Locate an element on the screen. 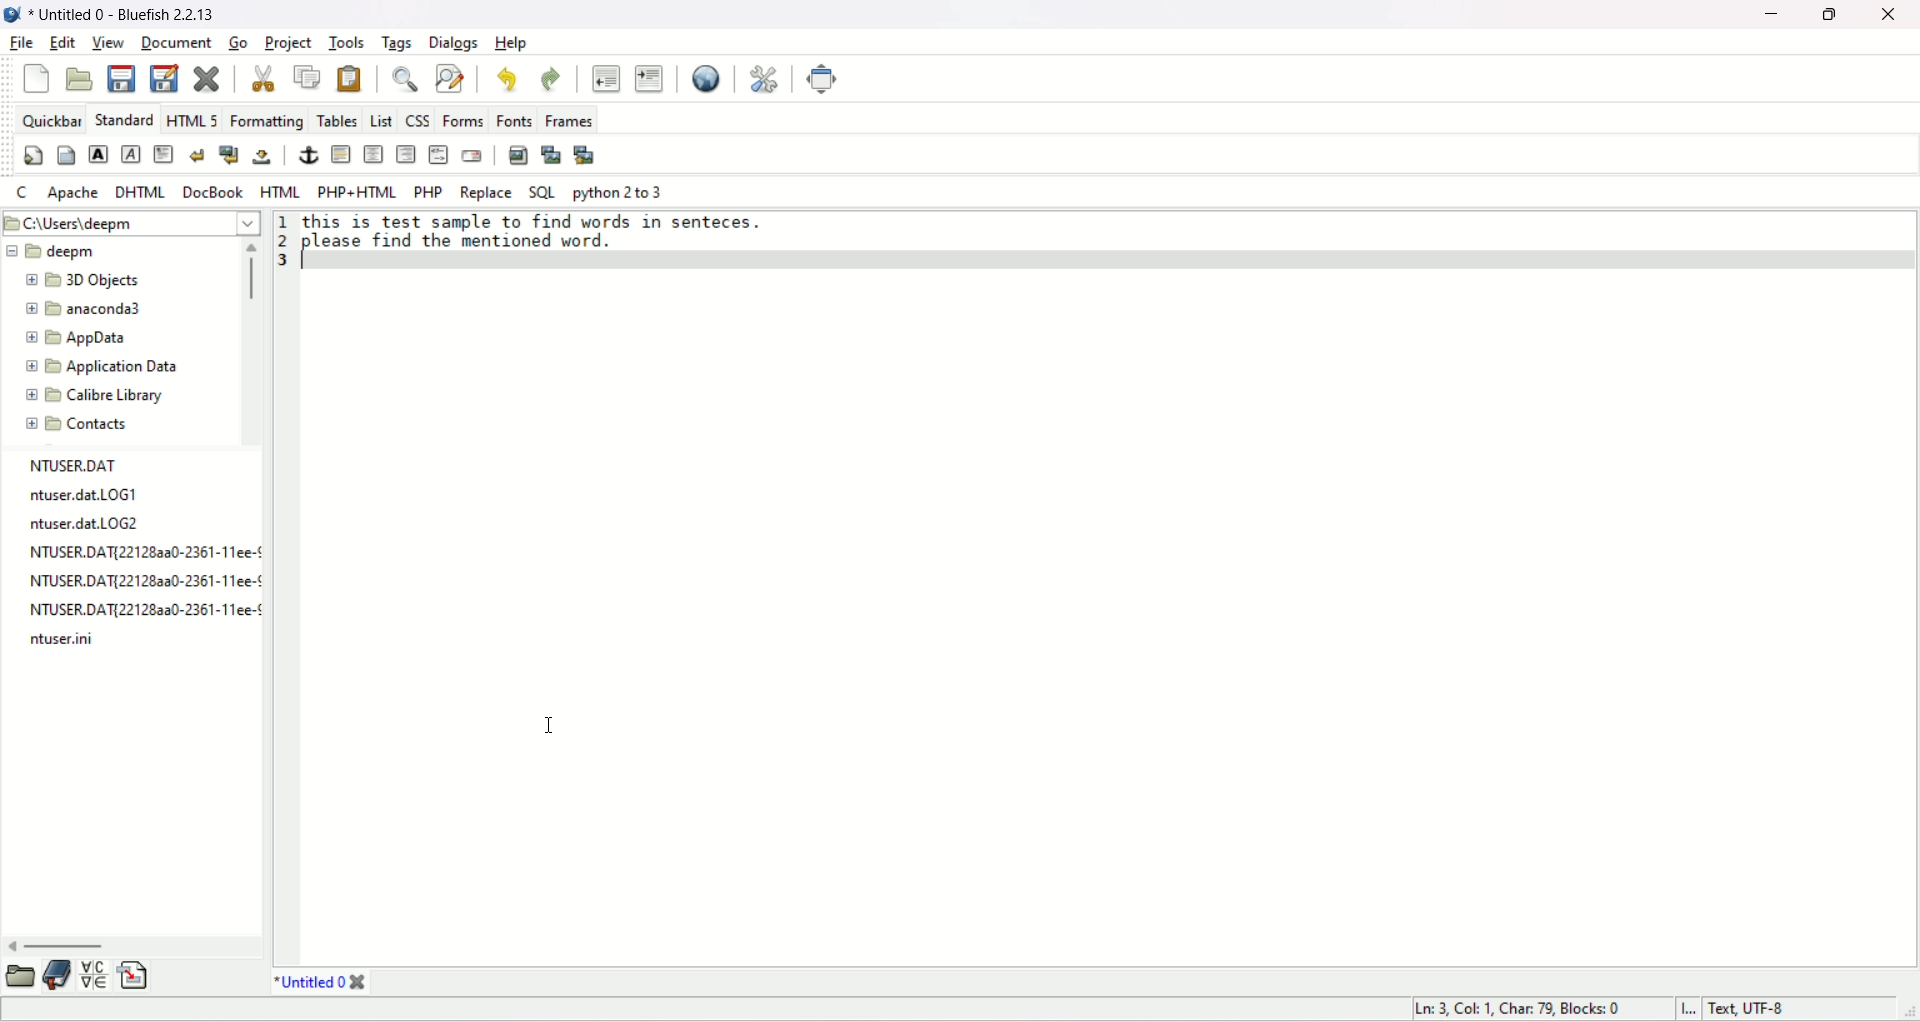 This screenshot has width=1920, height=1022. new is located at coordinates (37, 77).